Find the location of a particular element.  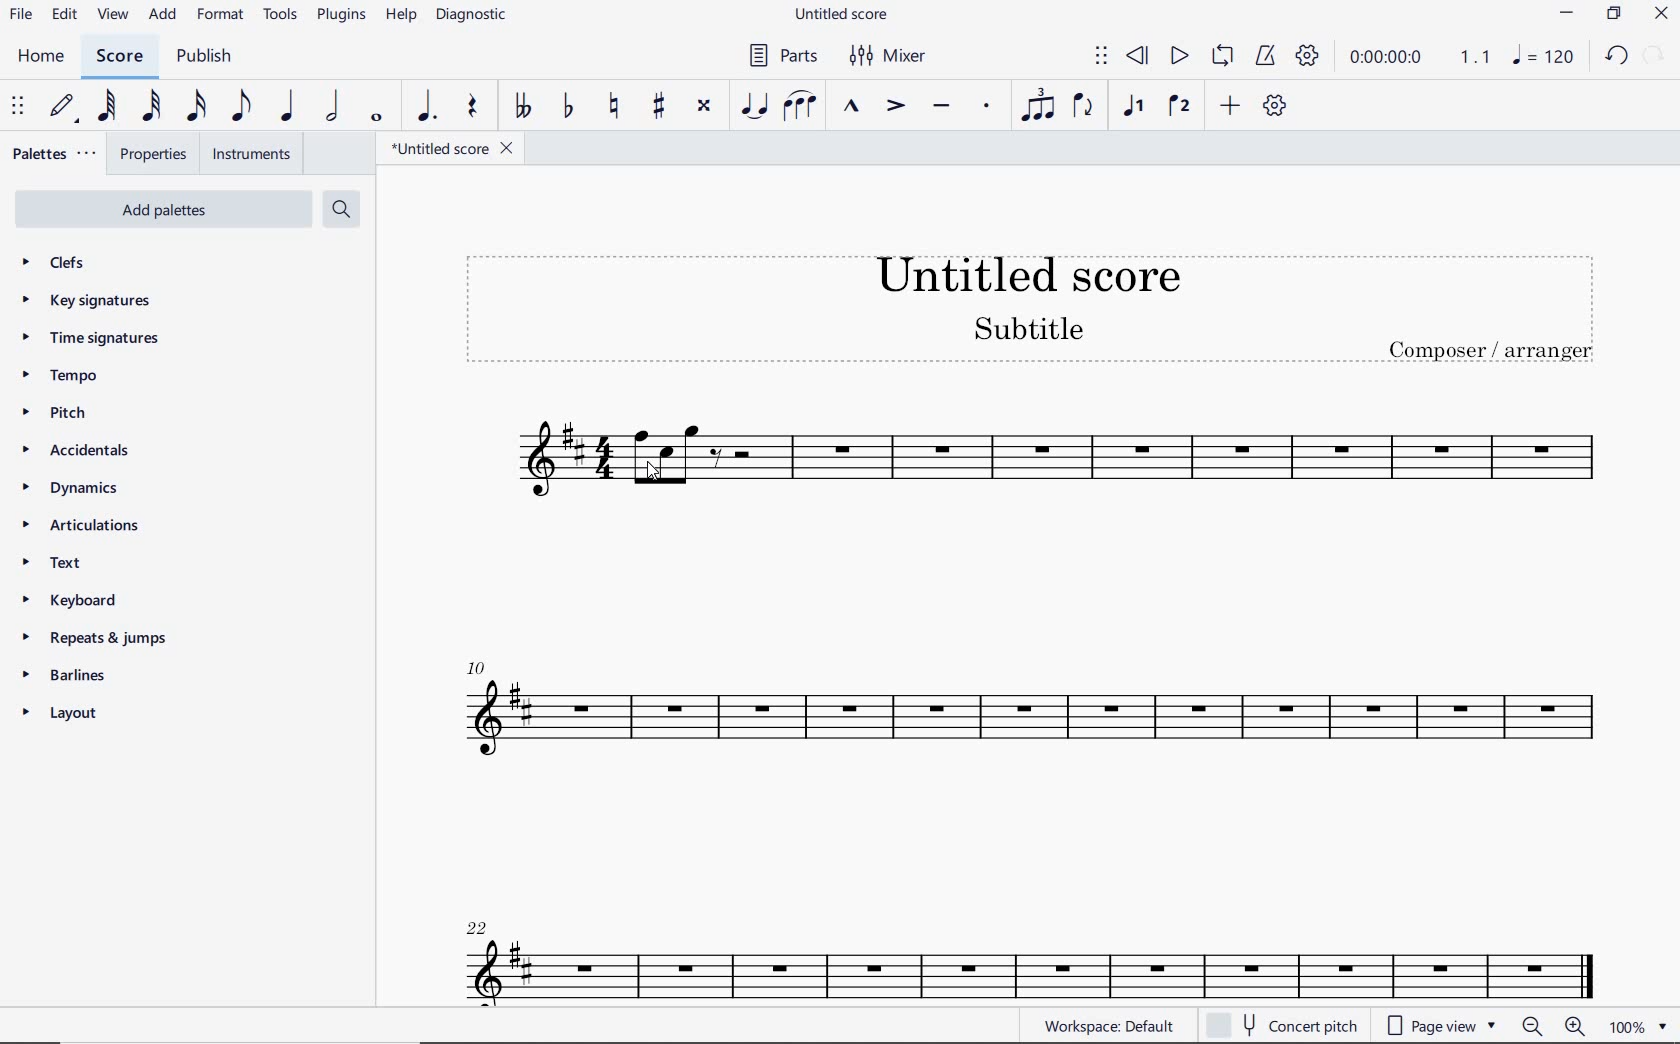

TOGGLE DOUBLE-SHARP is located at coordinates (703, 105).